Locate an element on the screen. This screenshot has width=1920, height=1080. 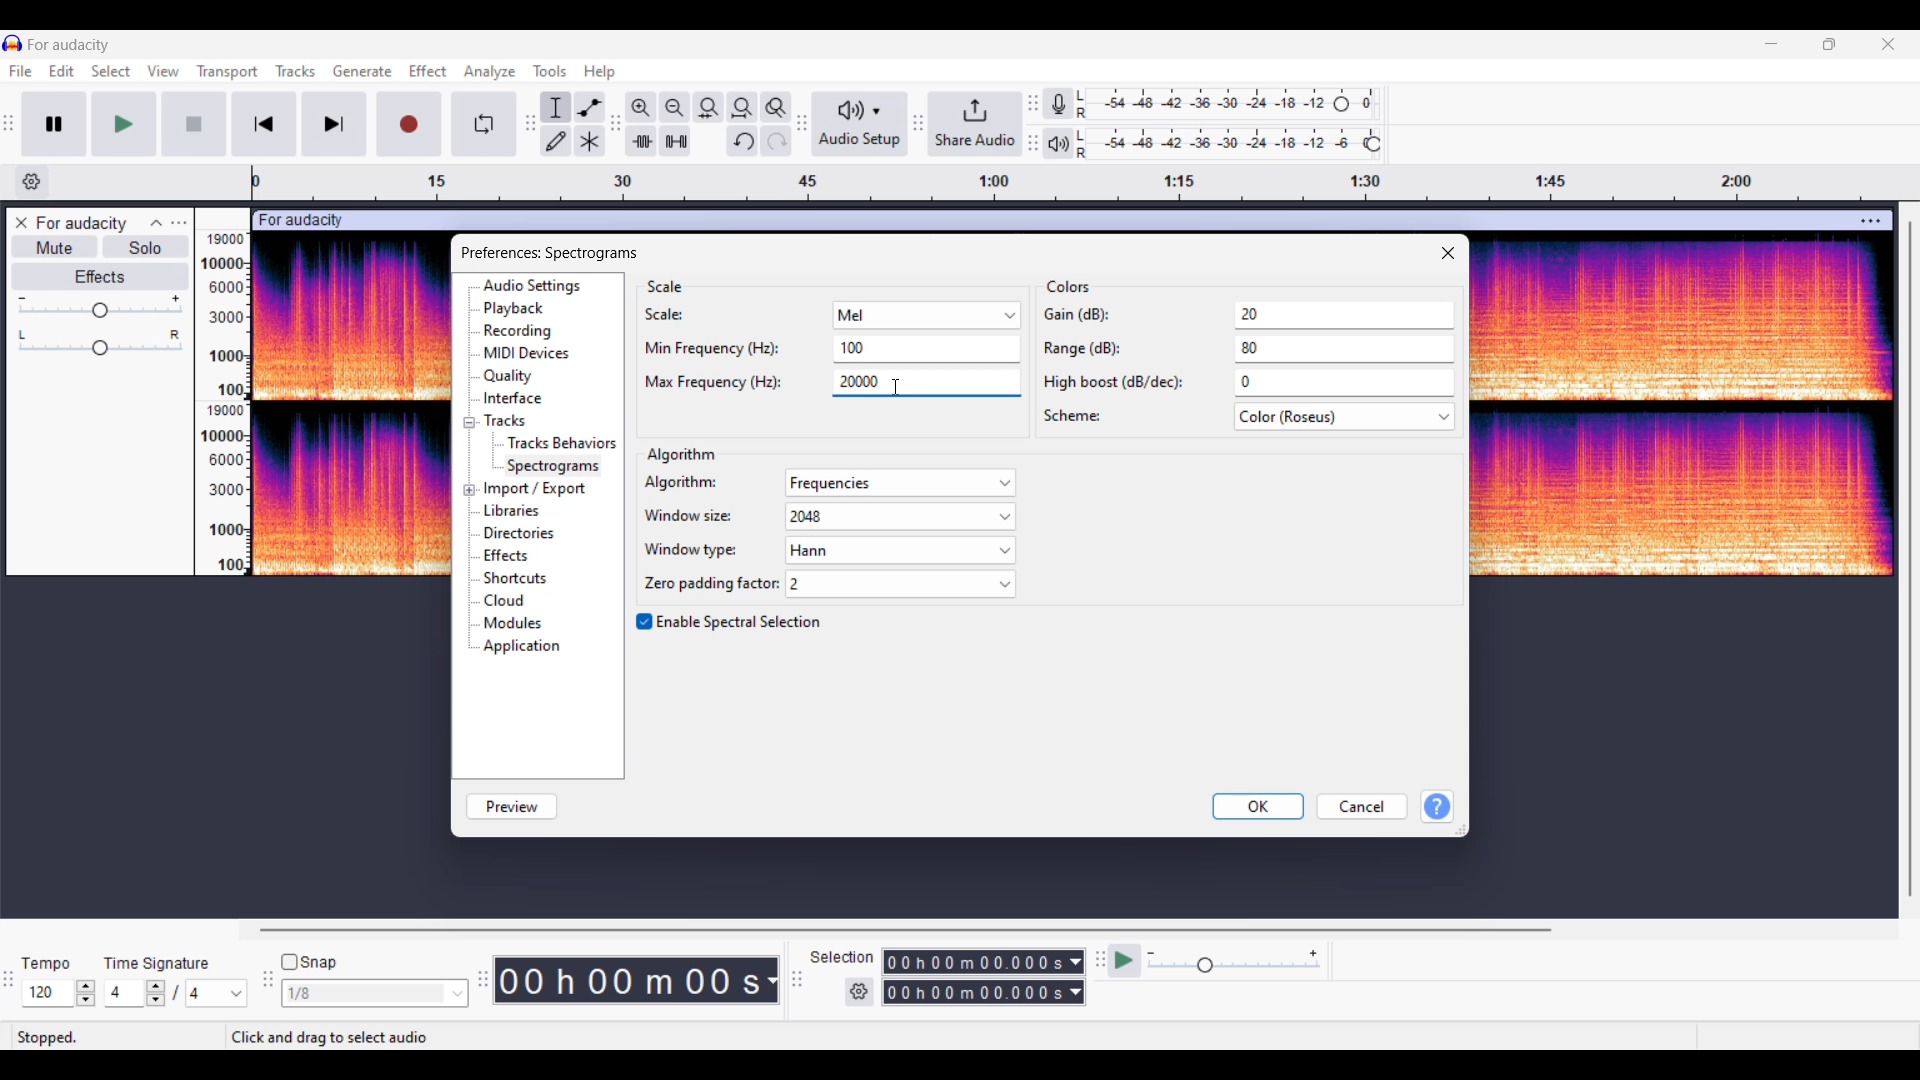
Section title is located at coordinates (680, 454).